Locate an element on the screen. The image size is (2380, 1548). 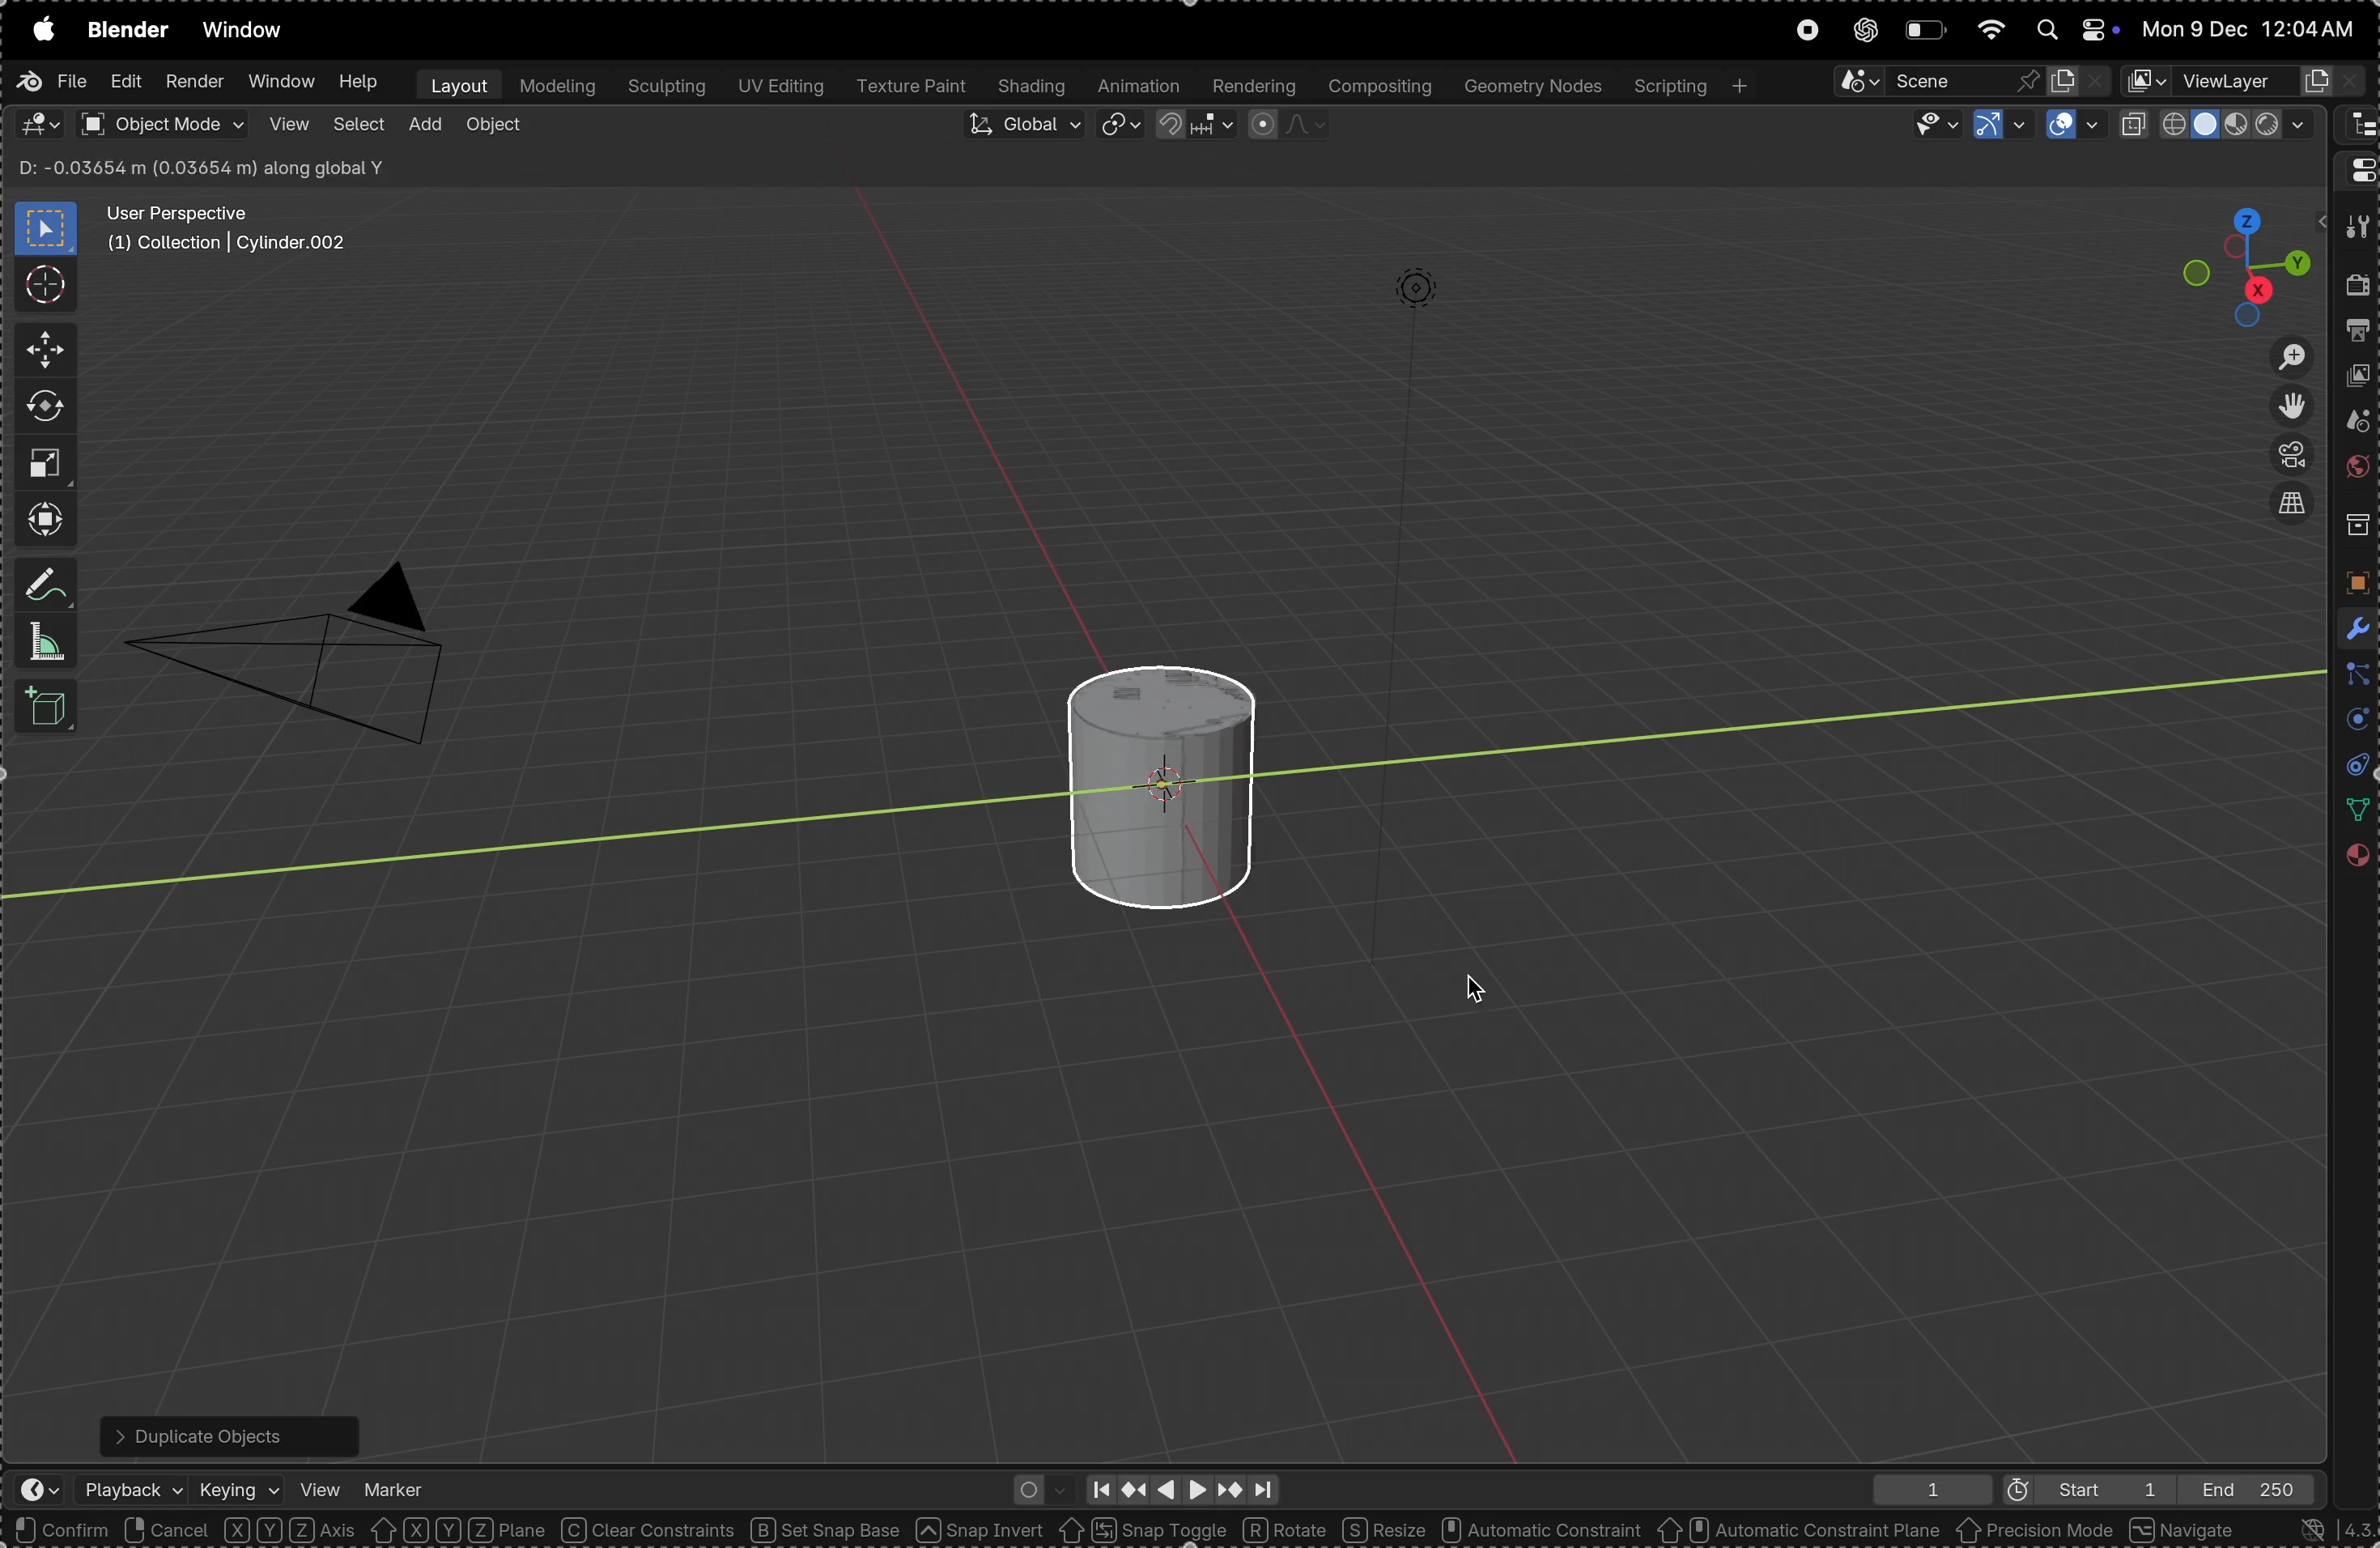
snap invert is located at coordinates (981, 1530).